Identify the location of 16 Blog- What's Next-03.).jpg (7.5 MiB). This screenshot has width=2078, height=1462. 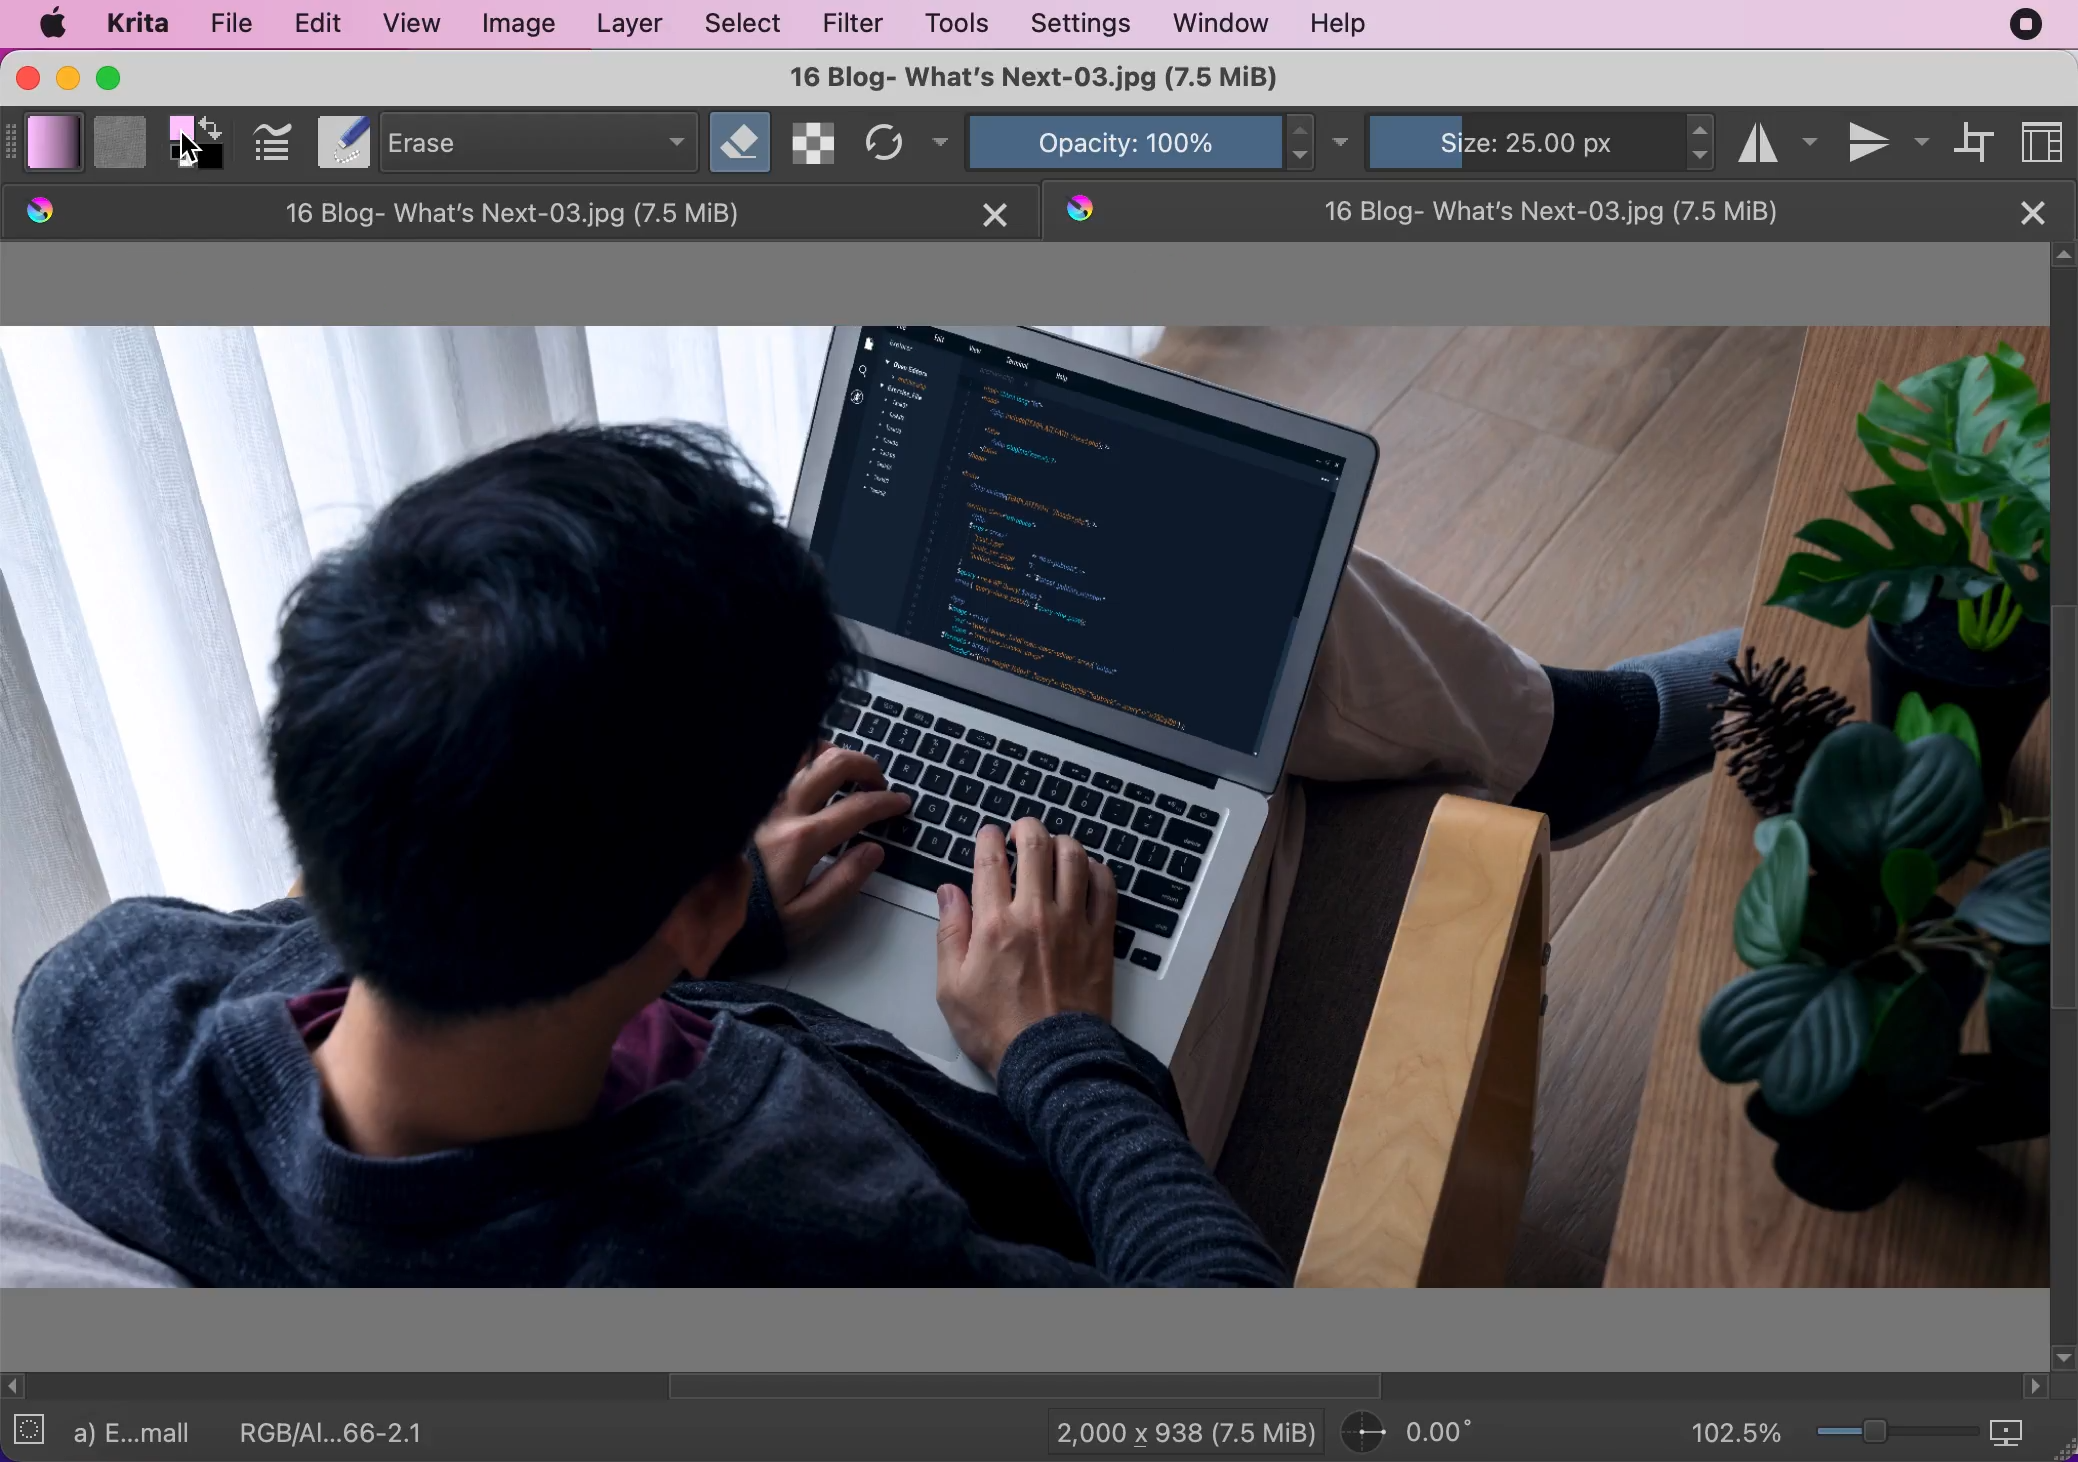
(1058, 78).